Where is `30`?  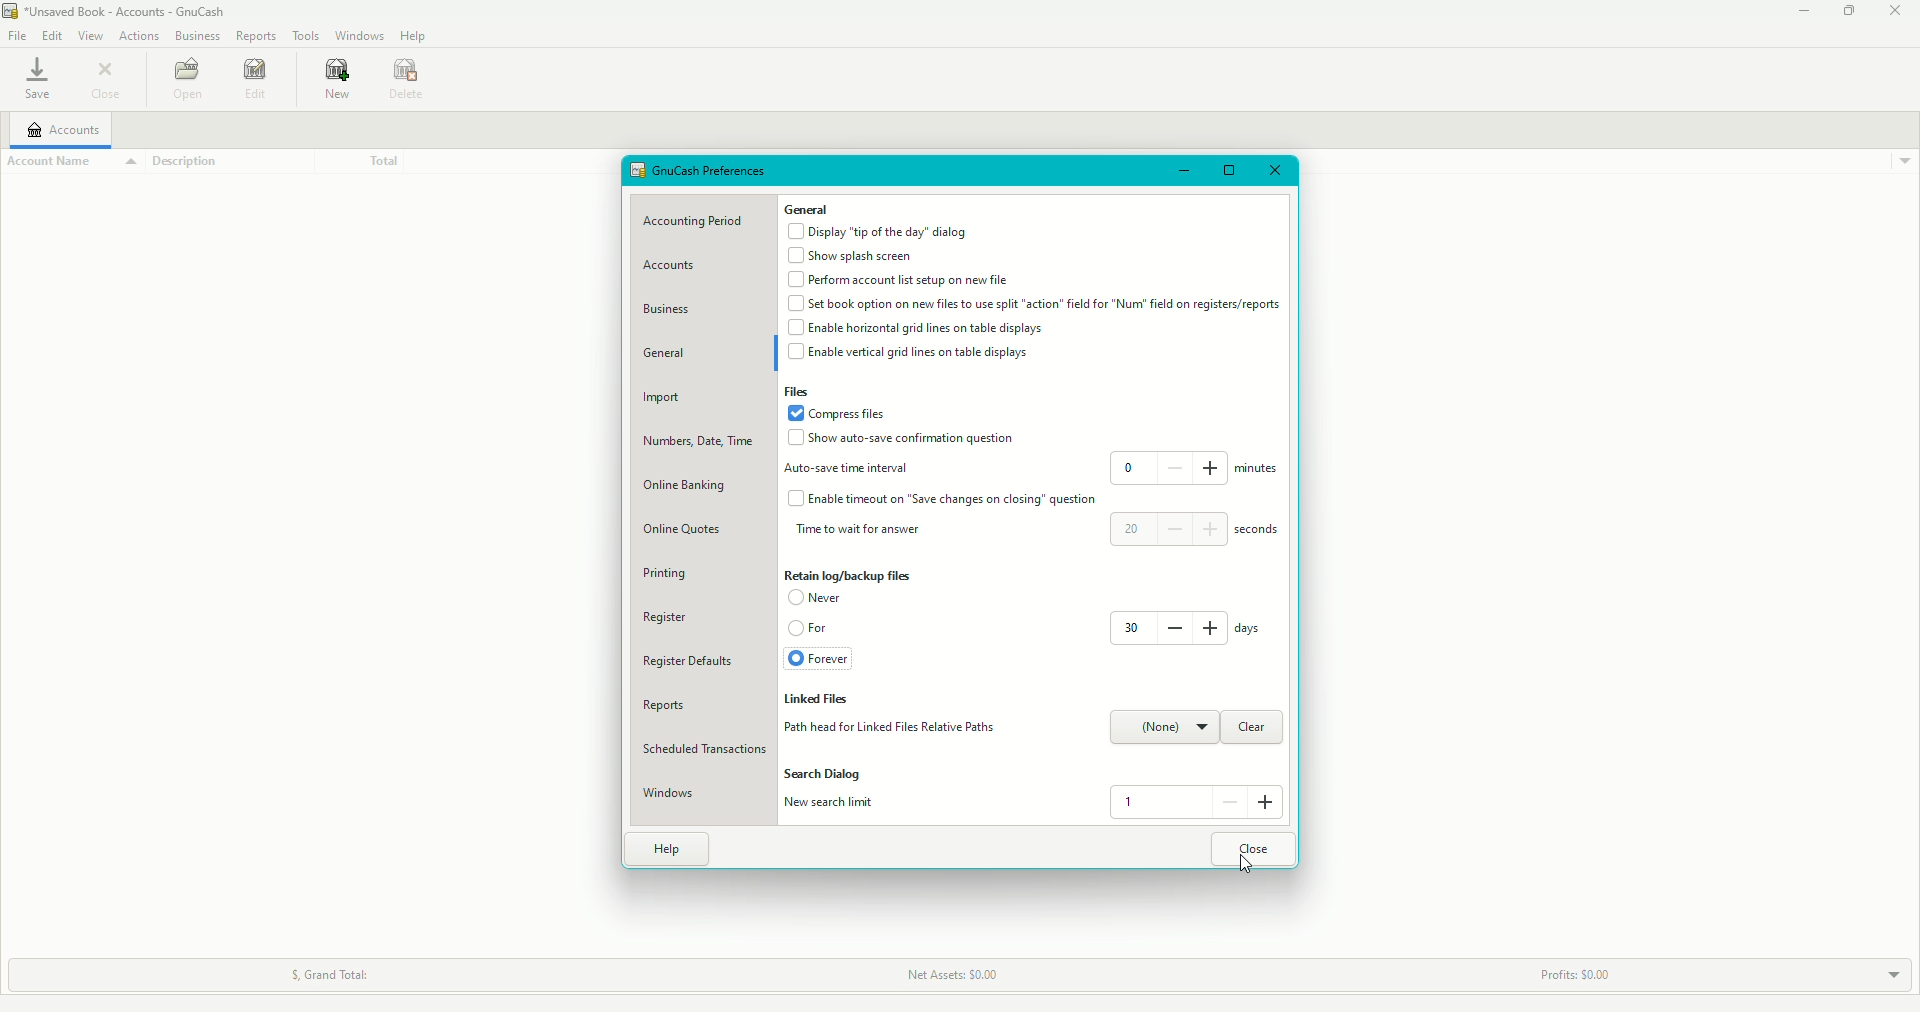 30 is located at coordinates (1166, 627).